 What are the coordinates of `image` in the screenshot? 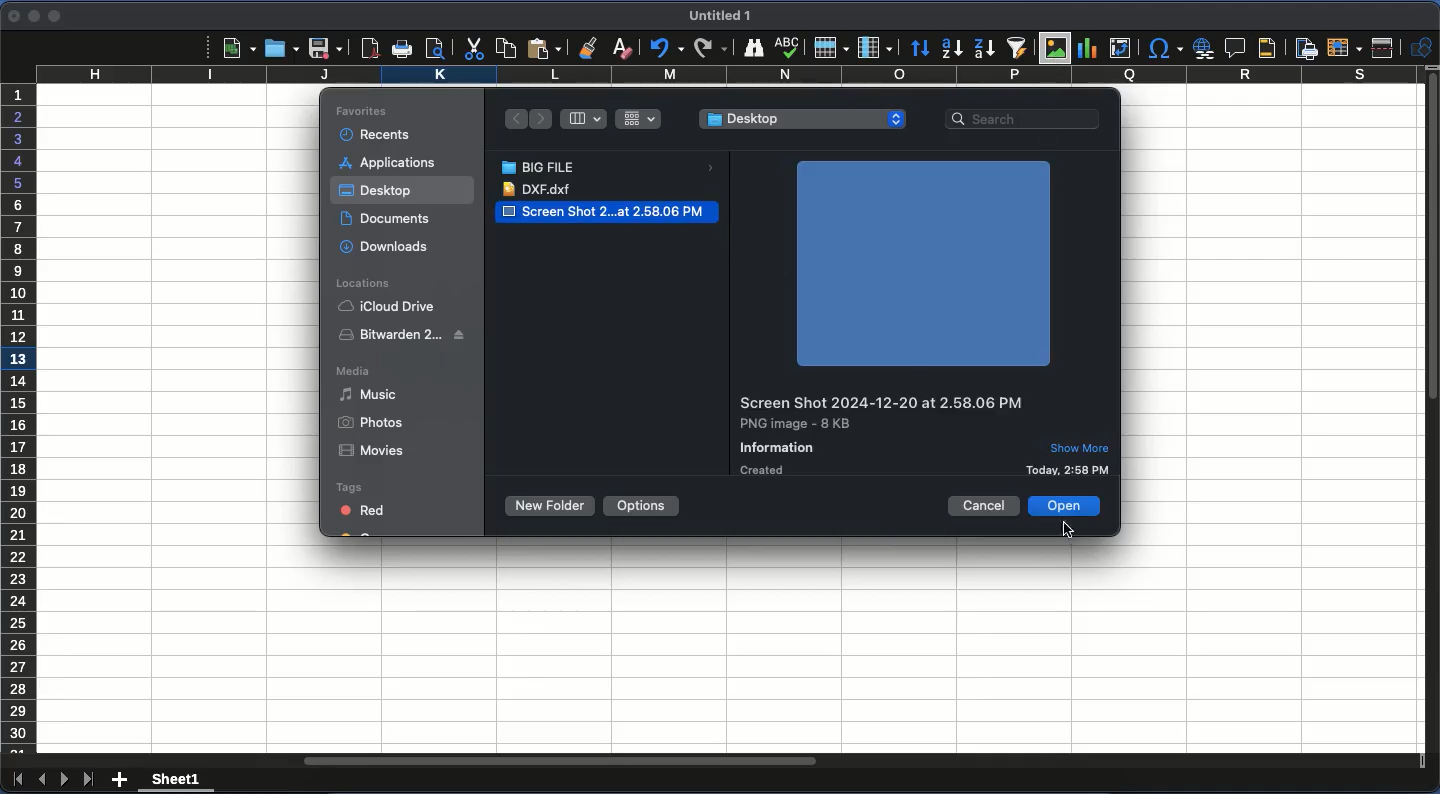 It's located at (1057, 48).